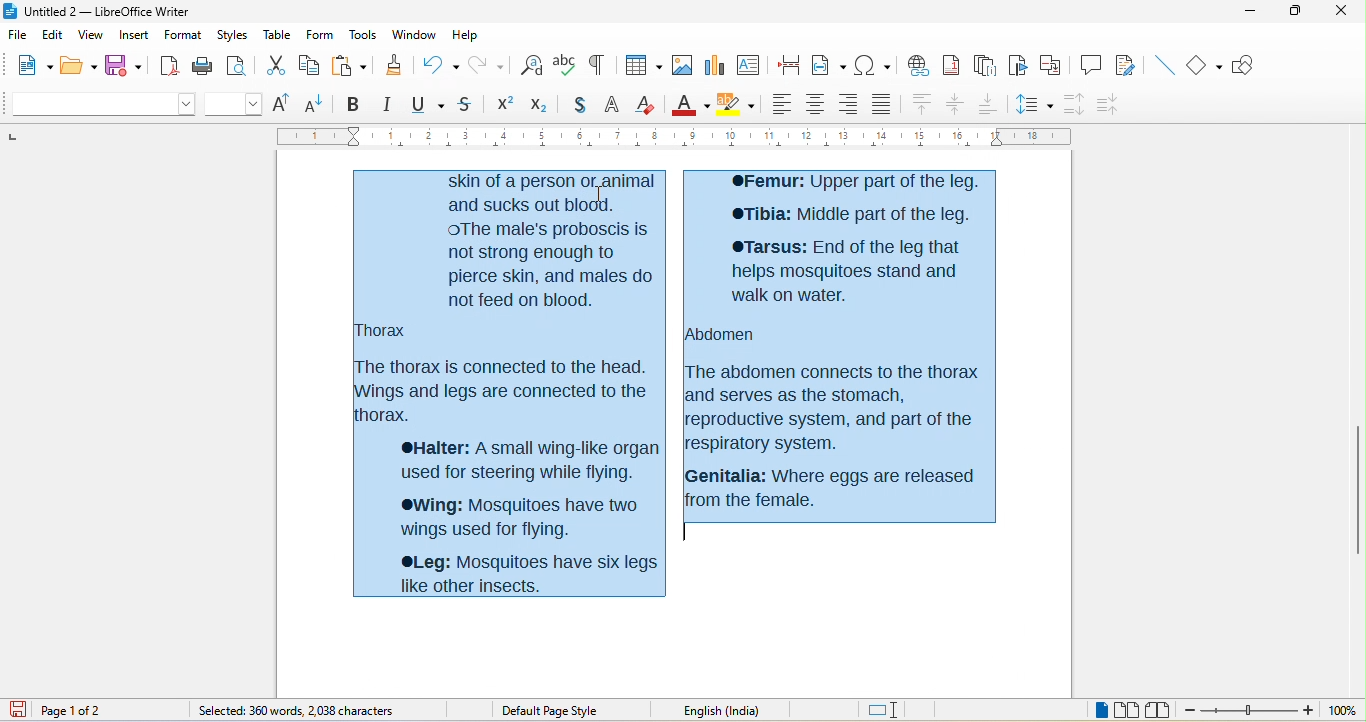 The height and width of the screenshot is (722, 1366). I want to click on help, so click(463, 31).